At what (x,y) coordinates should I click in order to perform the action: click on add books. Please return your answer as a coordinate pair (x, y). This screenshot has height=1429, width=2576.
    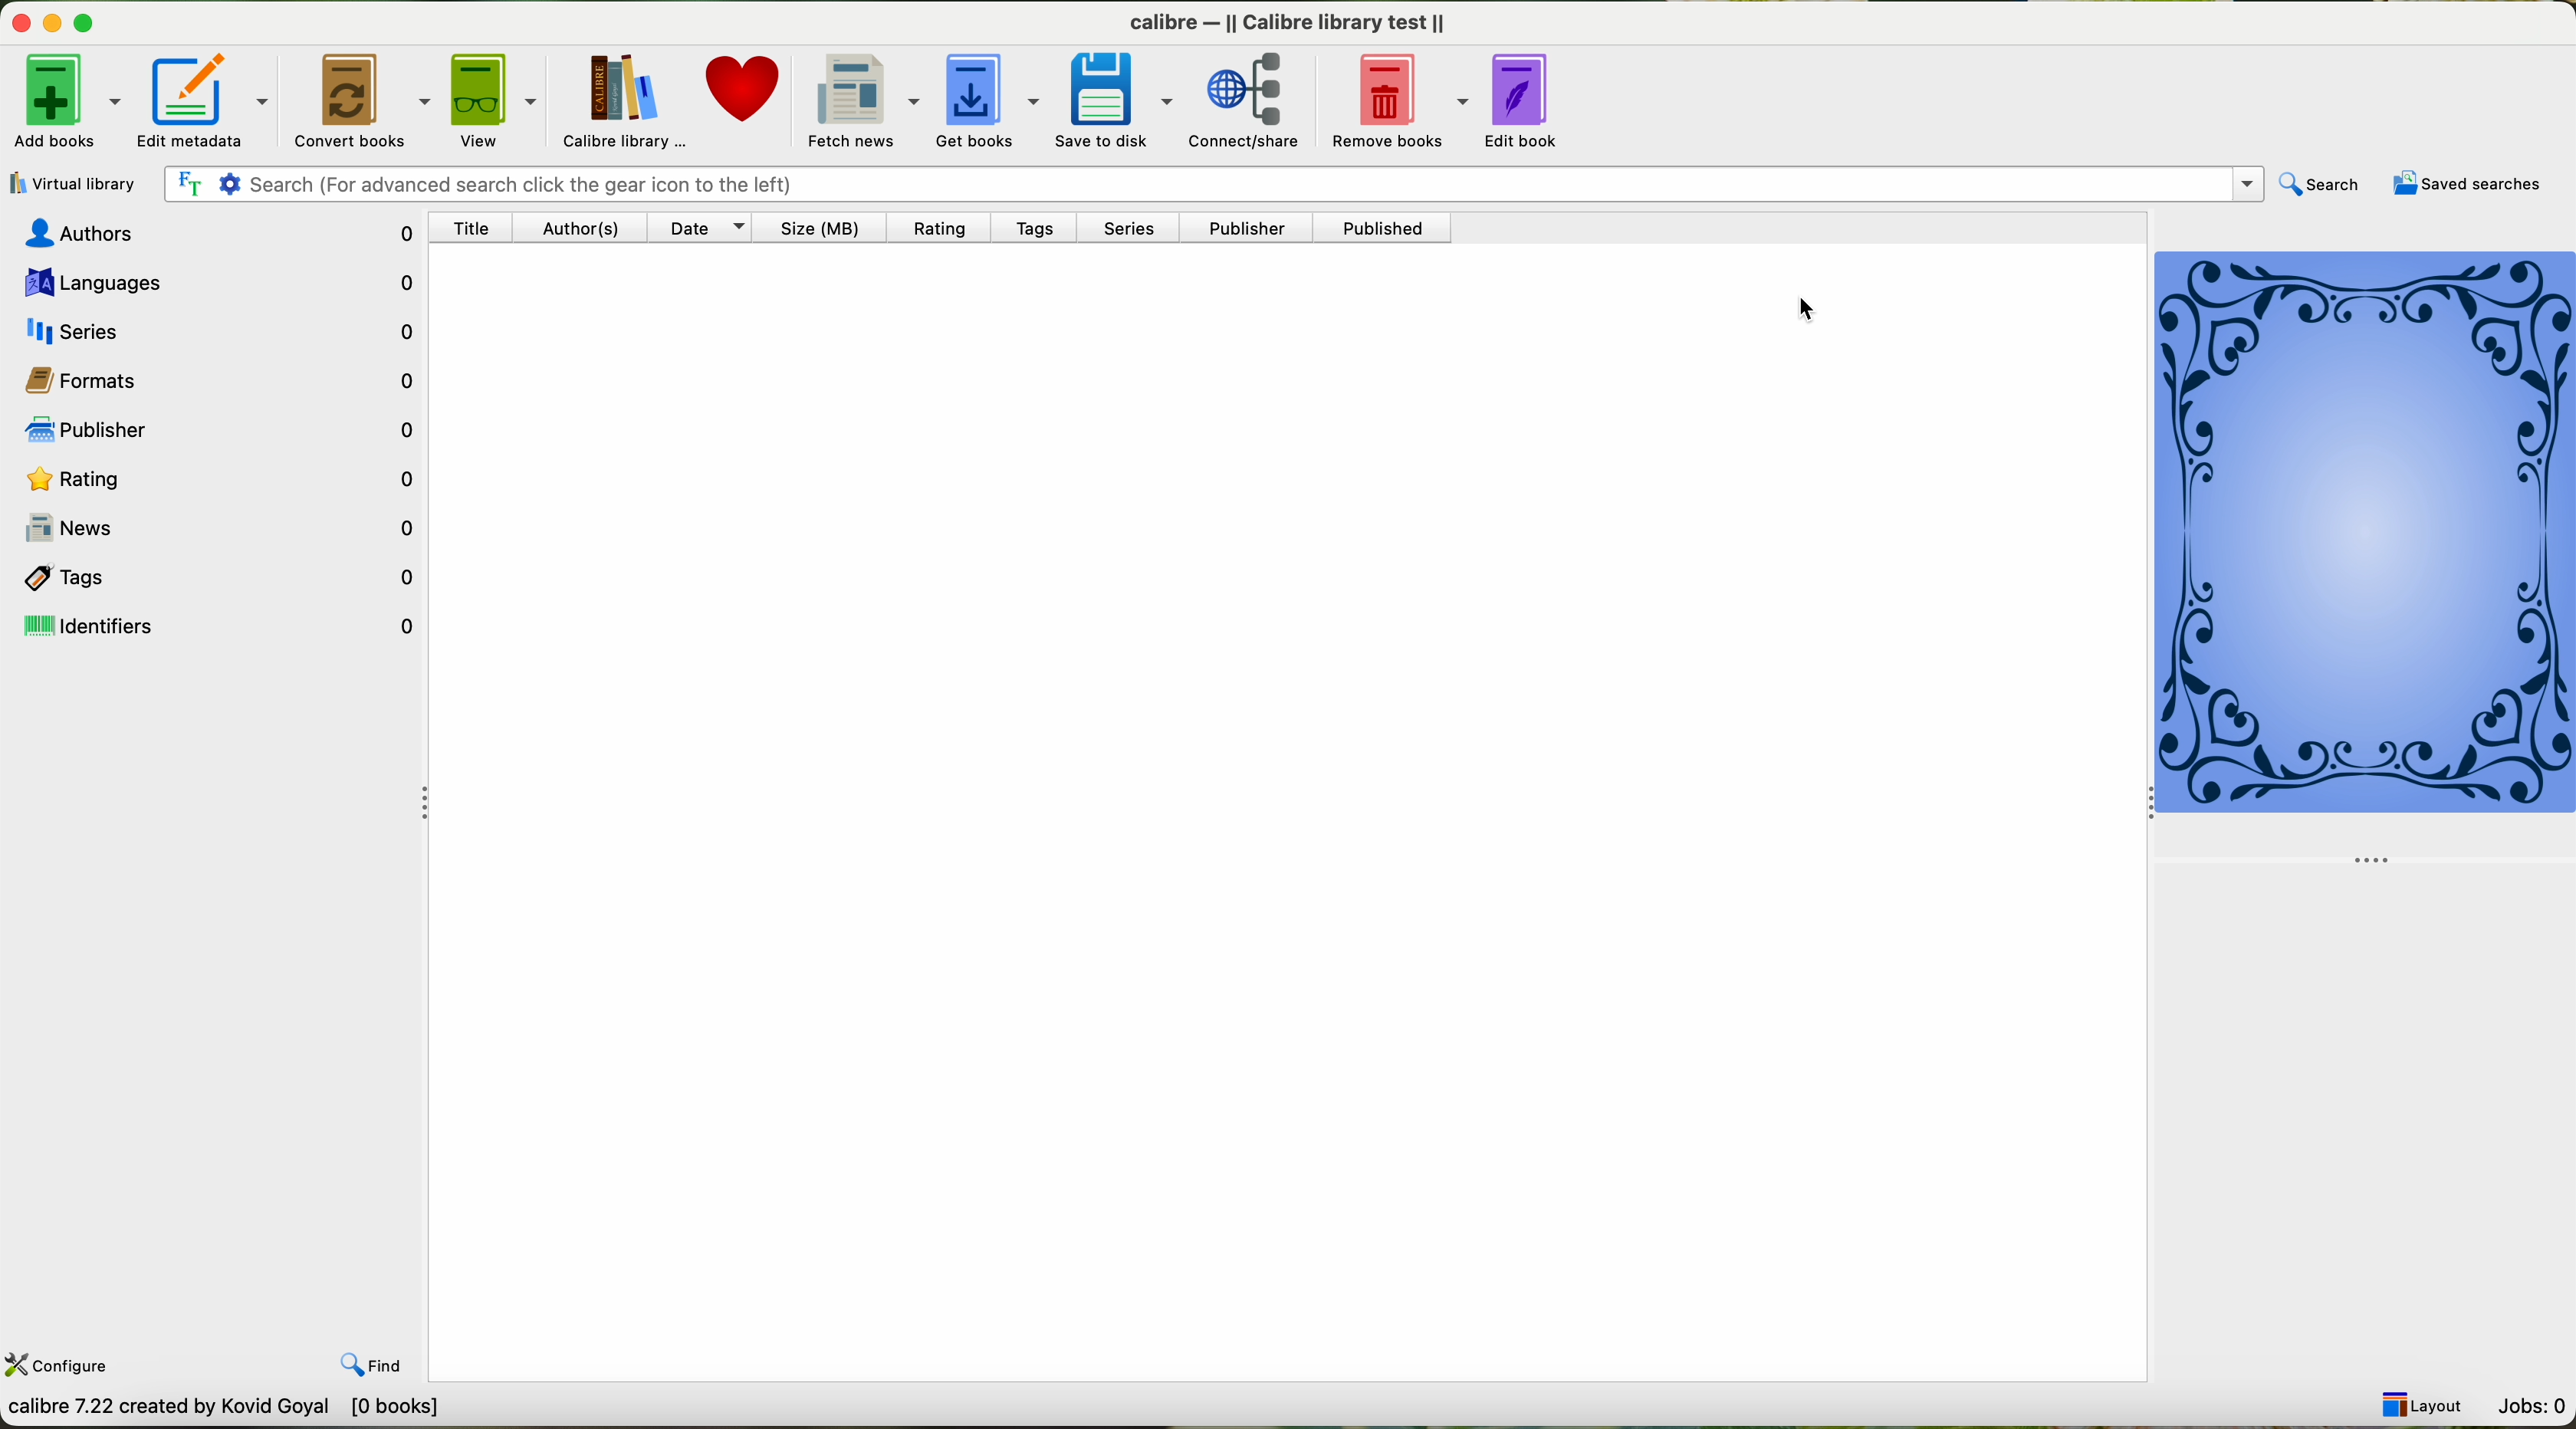
    Looking at the image, I should click on (64, 106).